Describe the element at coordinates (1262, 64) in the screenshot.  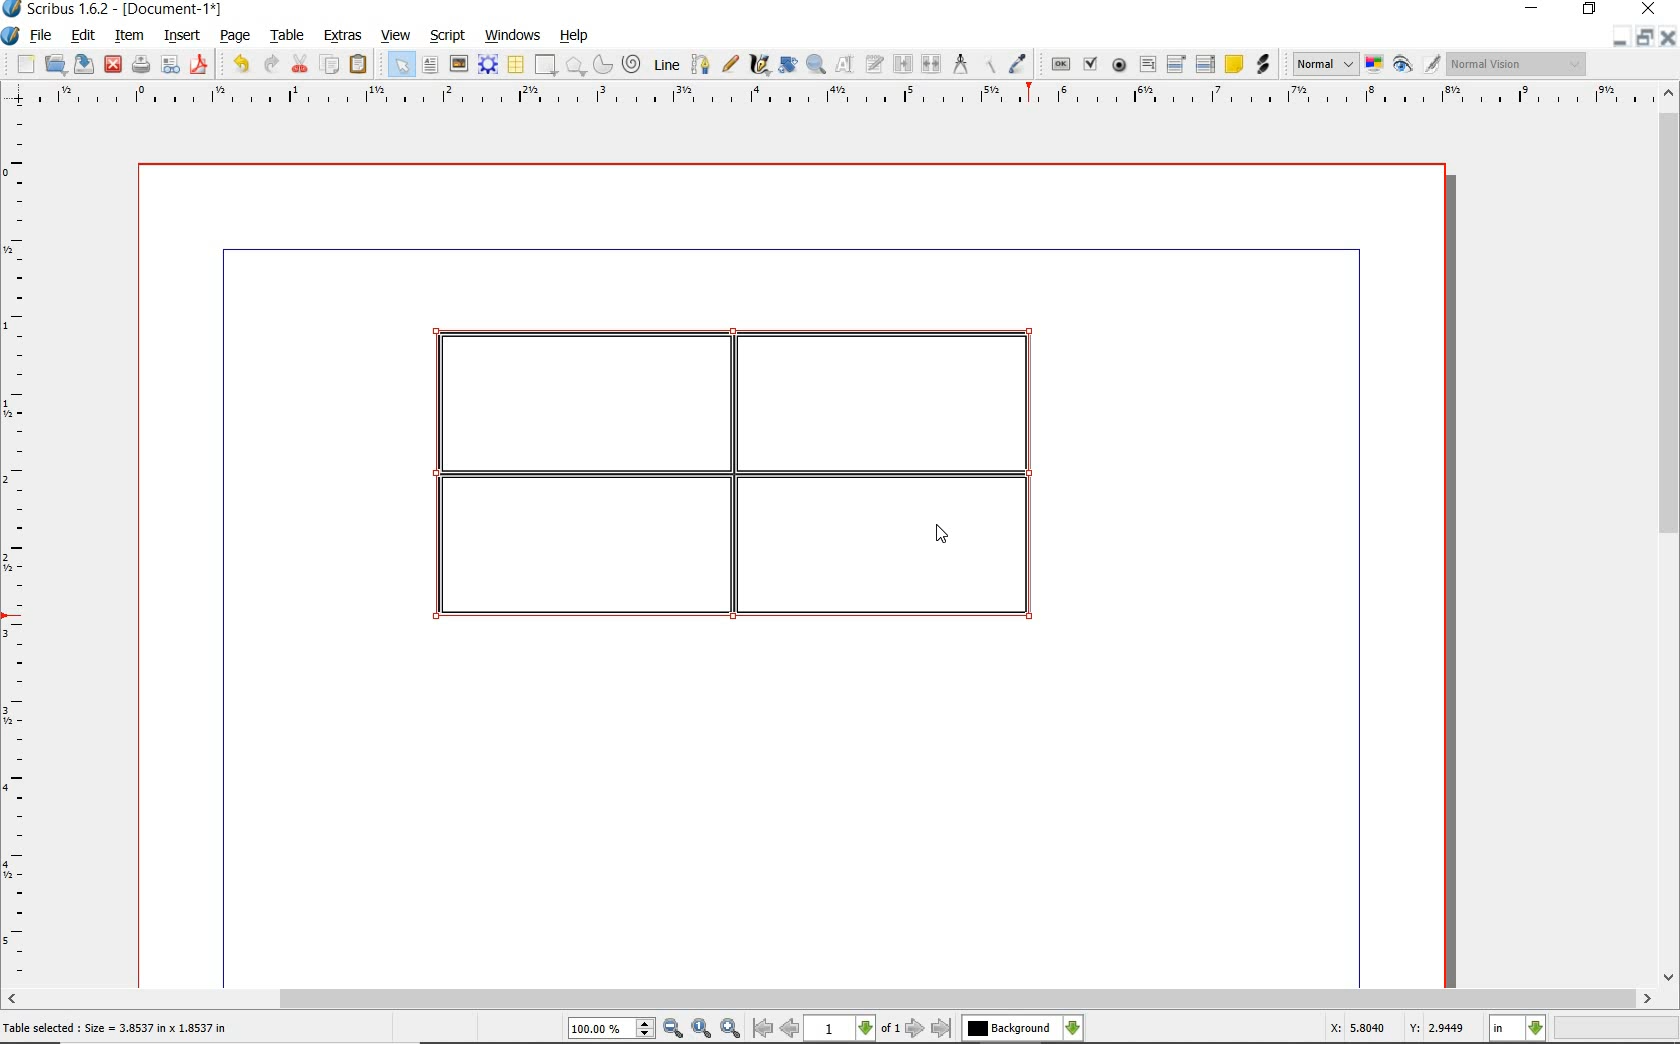
I see `link annotation` at that location.